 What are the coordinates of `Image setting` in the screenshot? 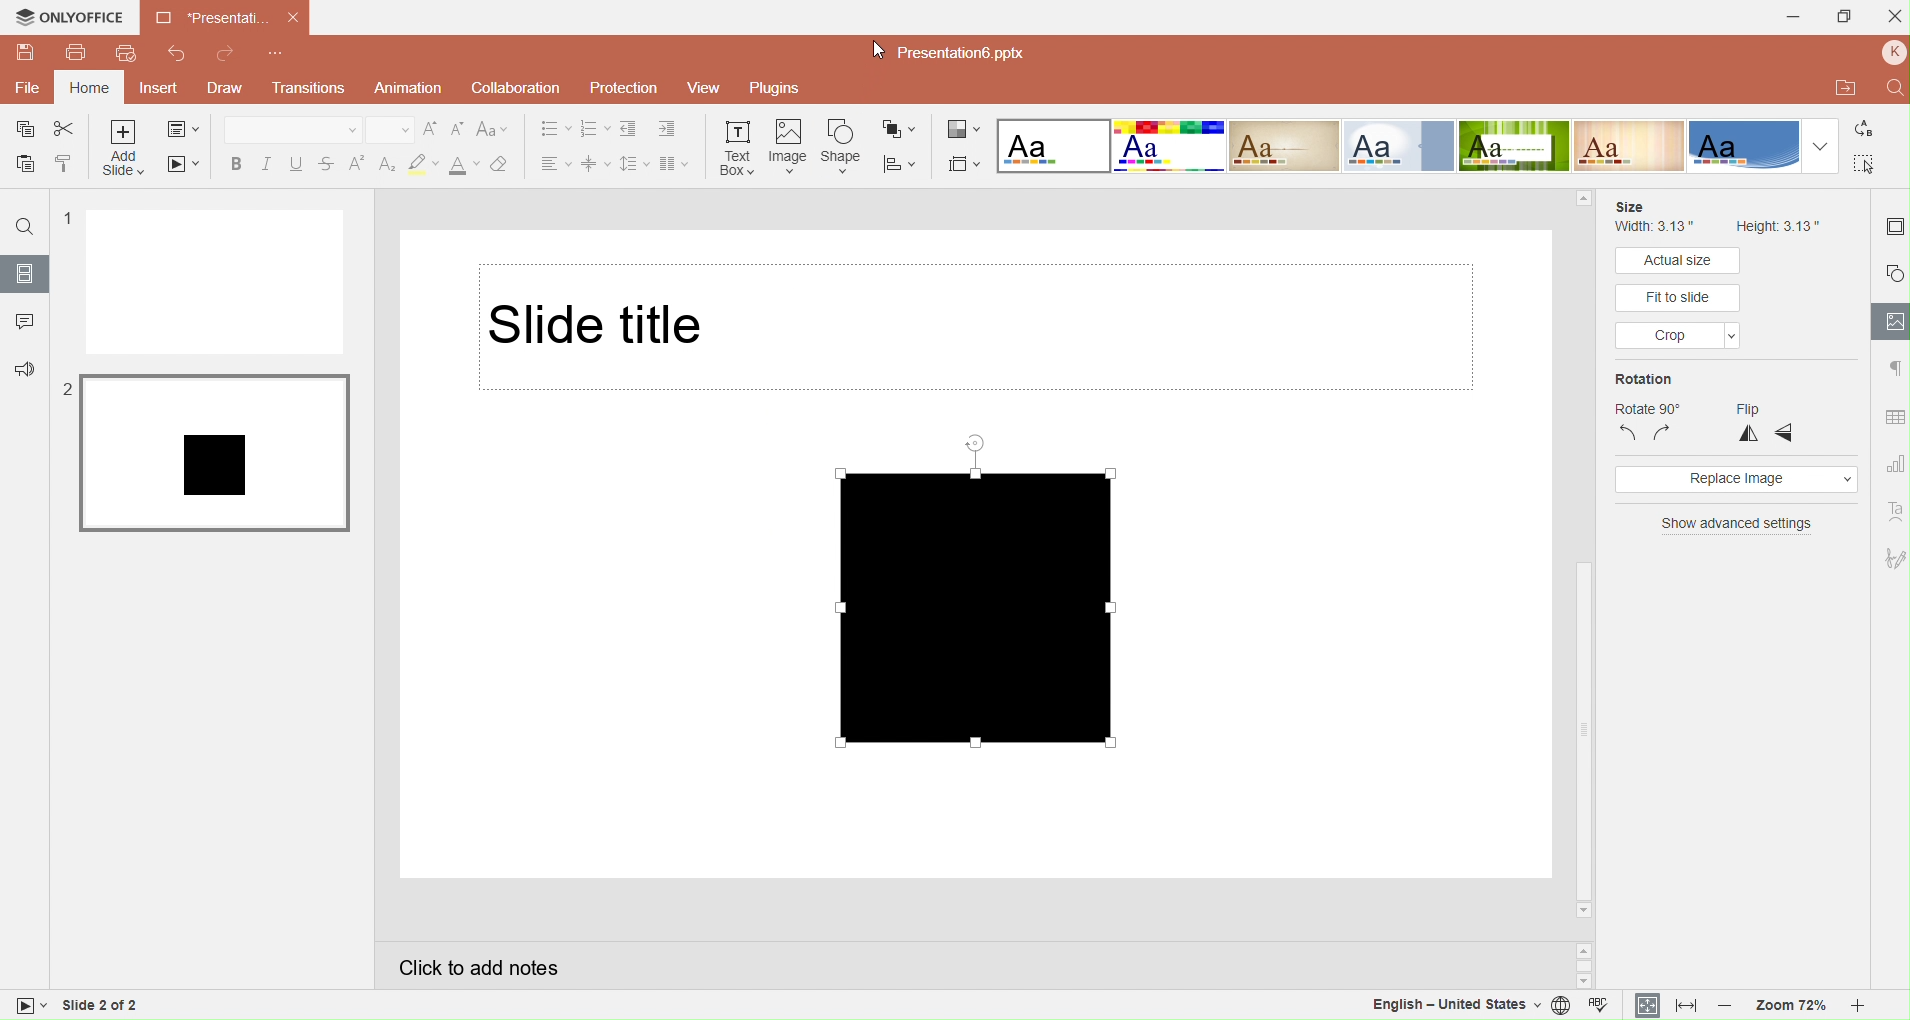 It's located at (1892, 321).